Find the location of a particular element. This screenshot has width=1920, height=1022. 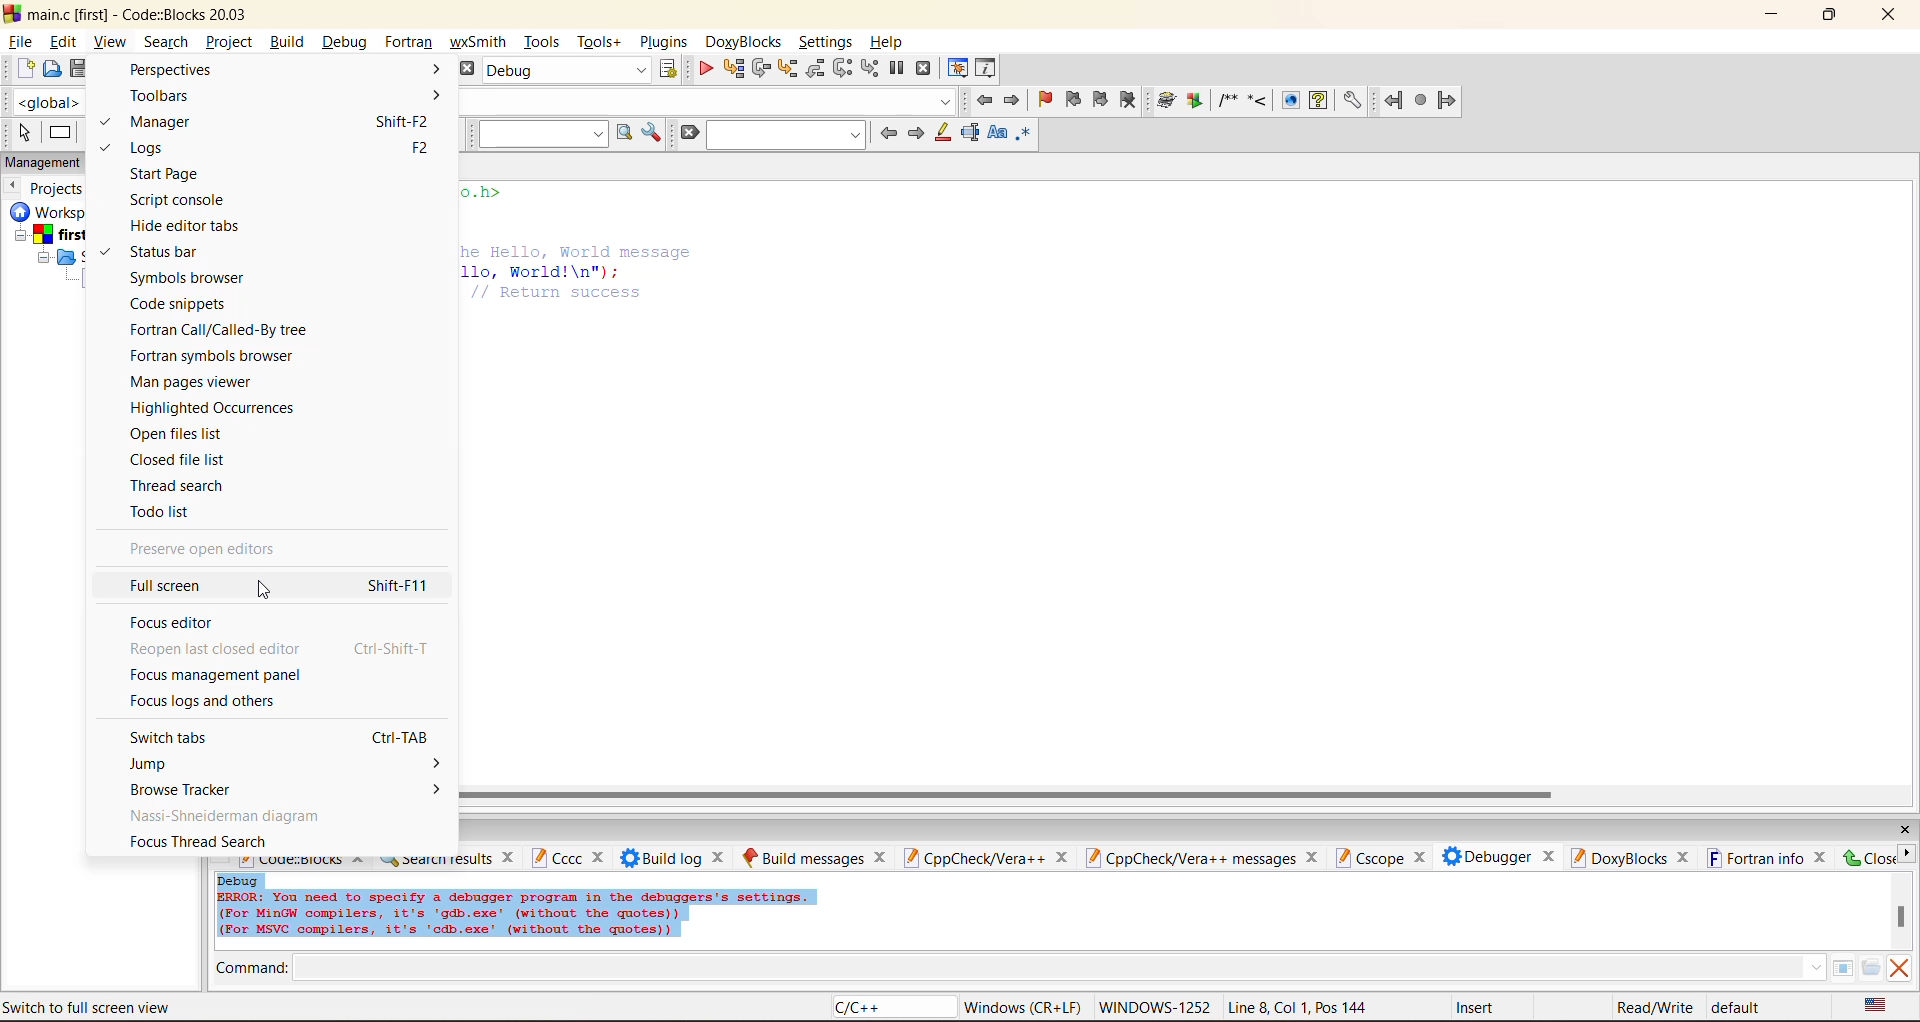

switch tabs is located at coordinates (282, 737).